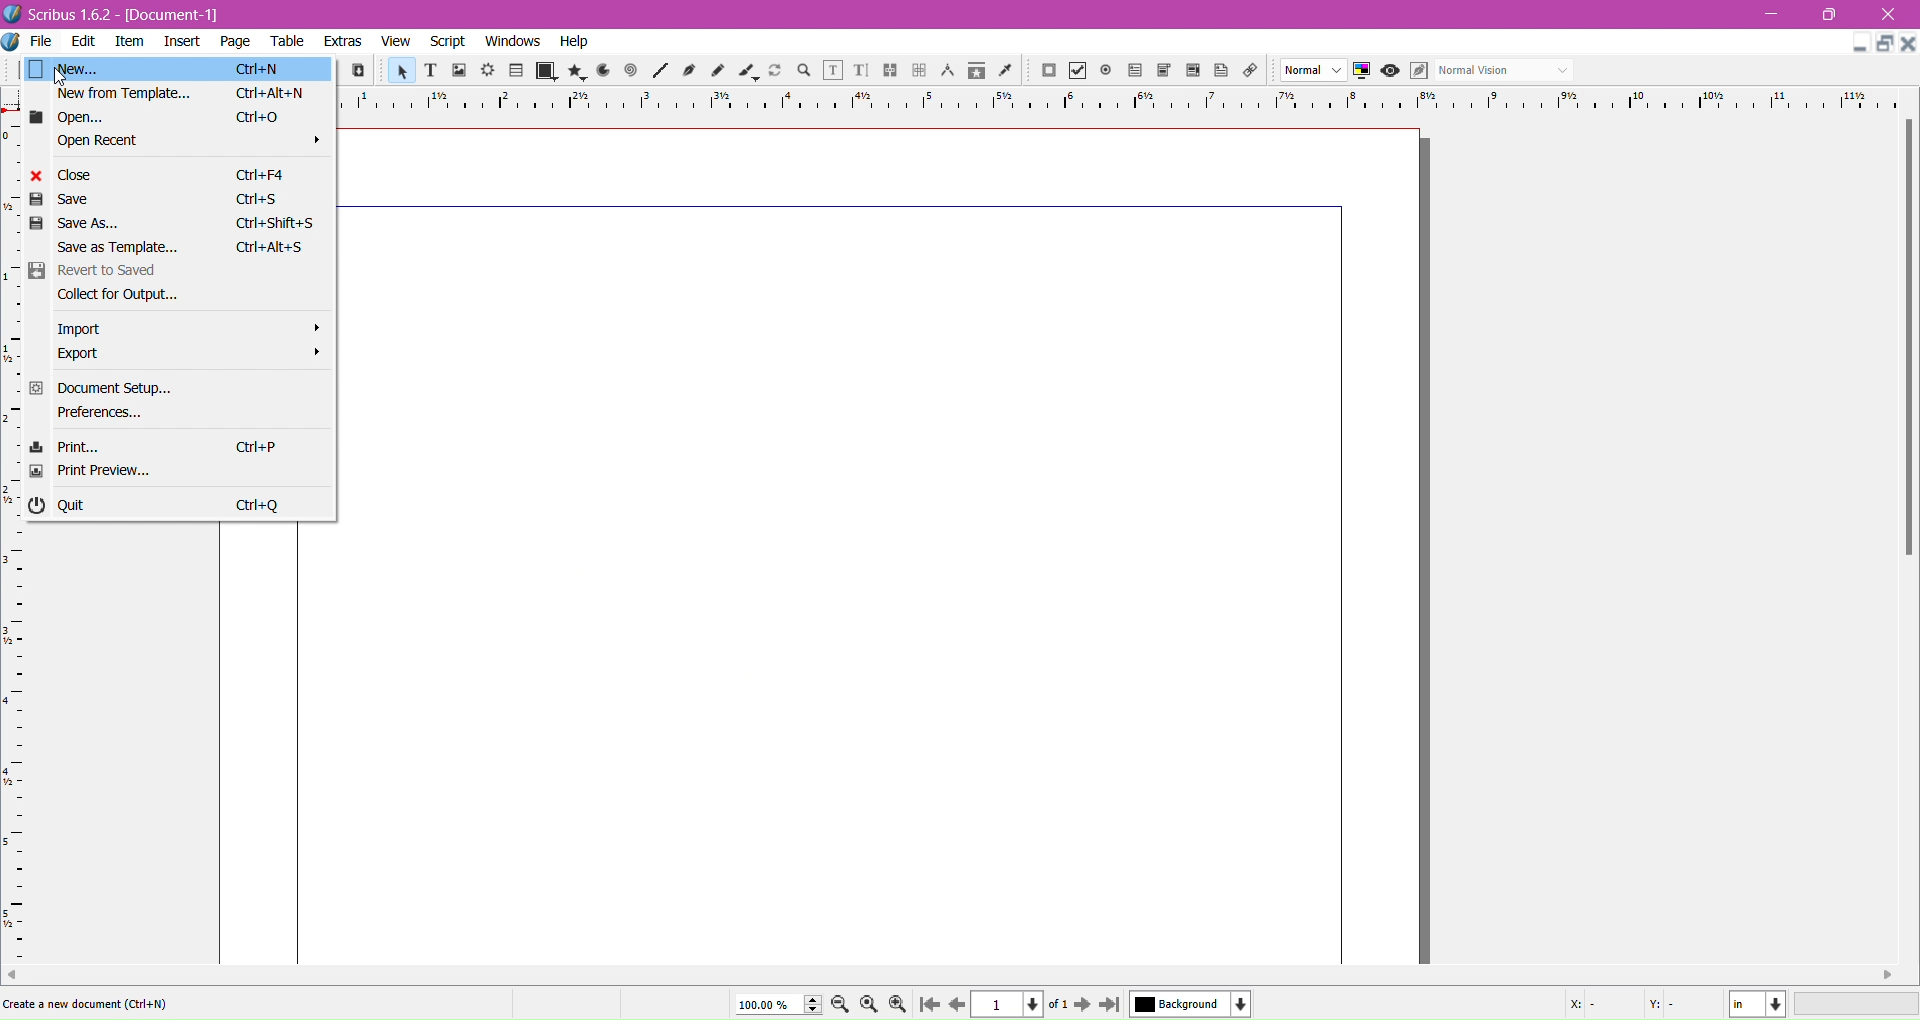 Image resolution: width=1920 pixels, height=1020 pixels. Describe the element at coordinates (744, 72) in the screenshot. I see `icon` at that location.